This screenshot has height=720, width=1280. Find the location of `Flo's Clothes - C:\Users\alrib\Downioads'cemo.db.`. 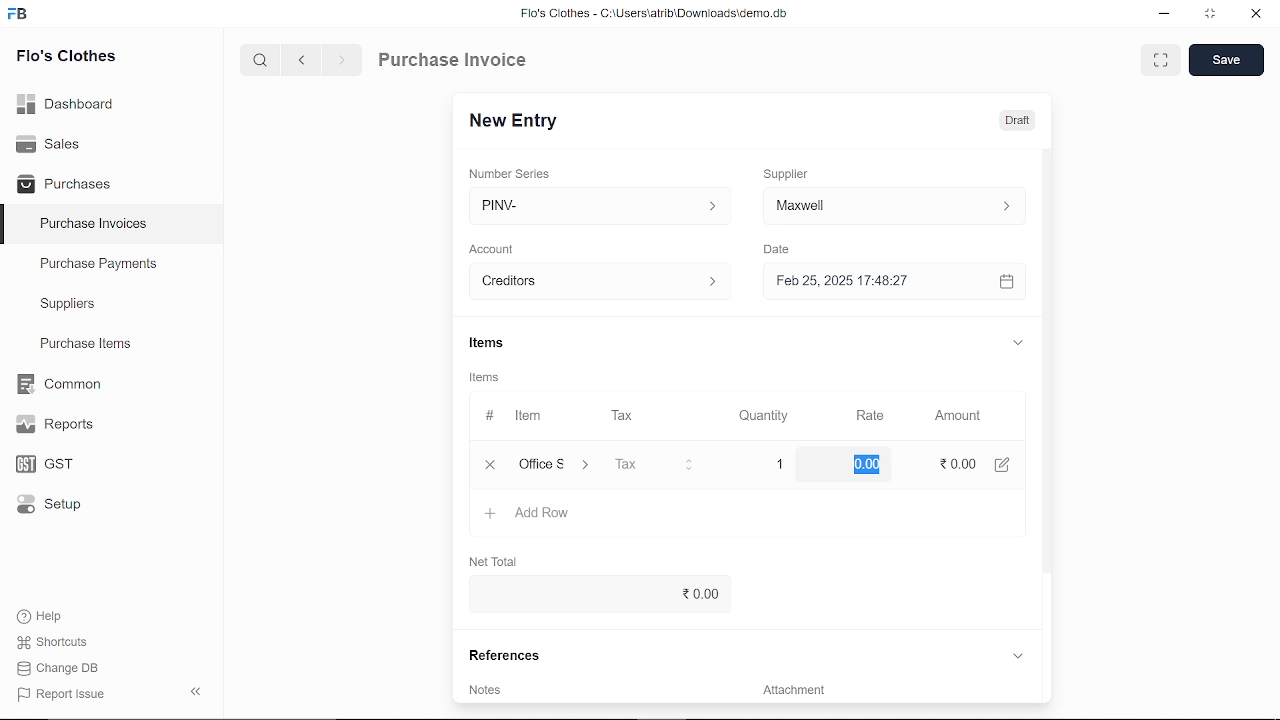

Flo's Clothes - C:\Users\alrib\Downioads'cemo.db. is located at coordinates (653, 17).